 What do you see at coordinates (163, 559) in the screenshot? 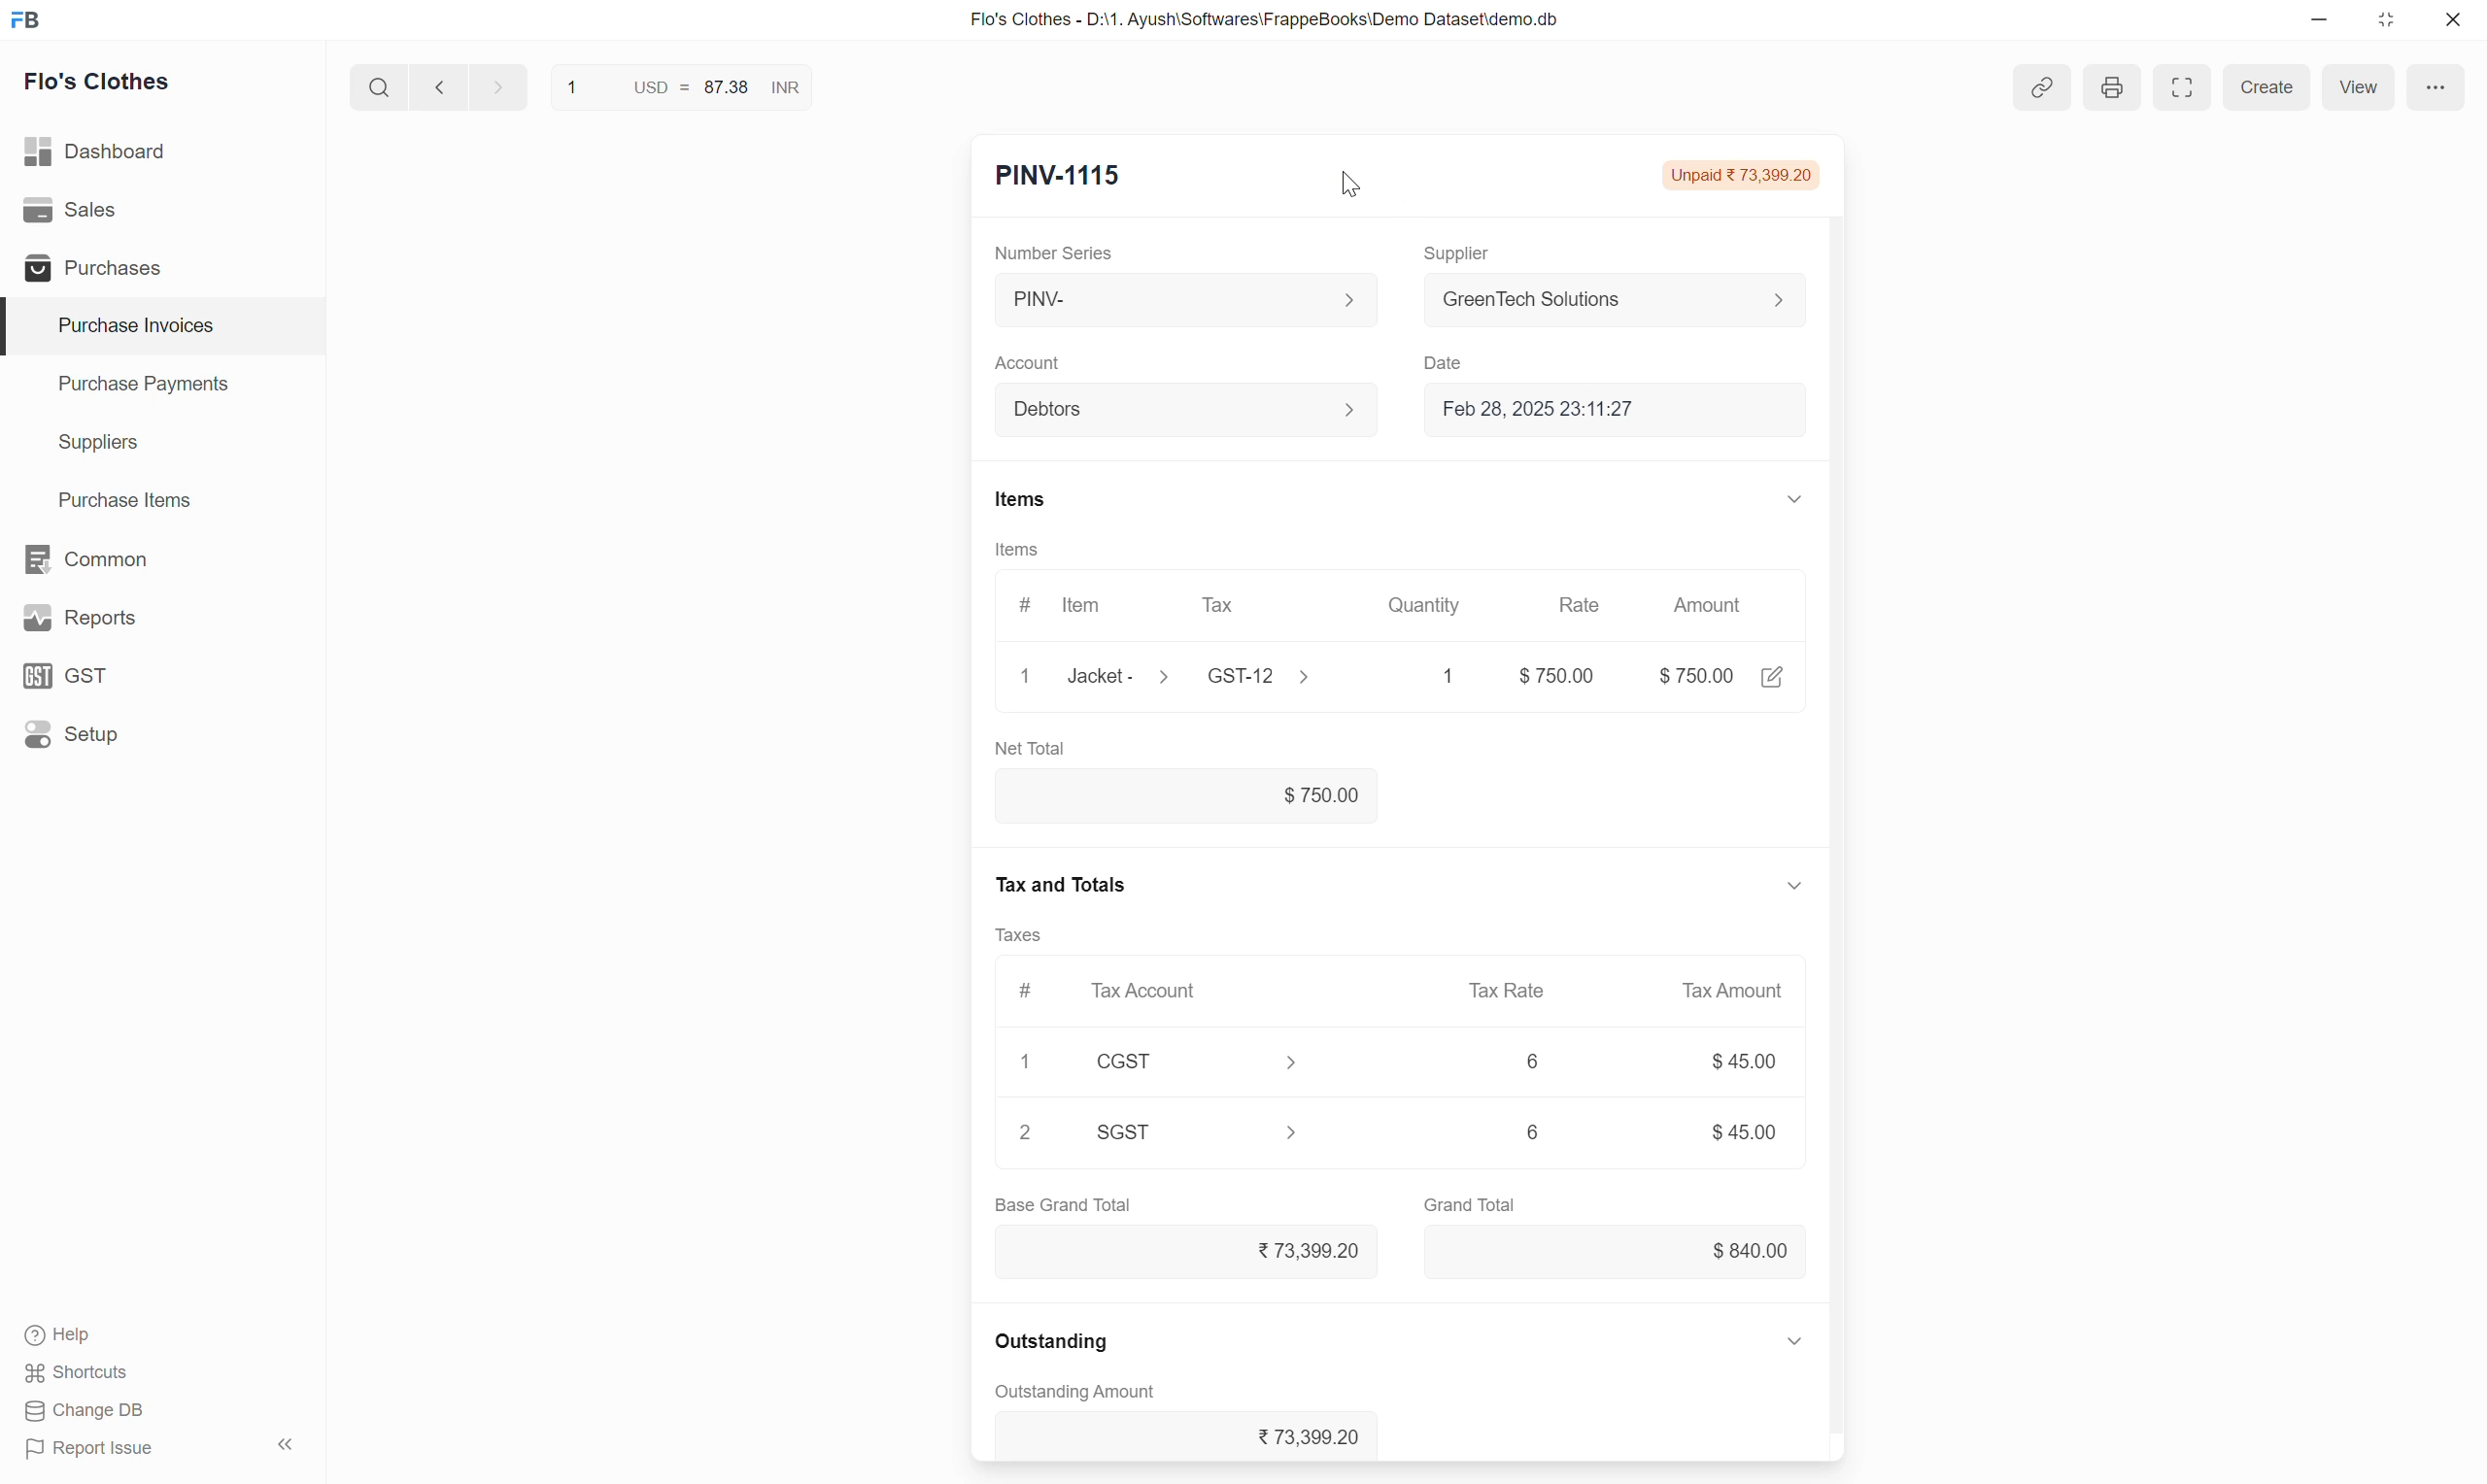
I see `Common` at bounding box center [163, 559].